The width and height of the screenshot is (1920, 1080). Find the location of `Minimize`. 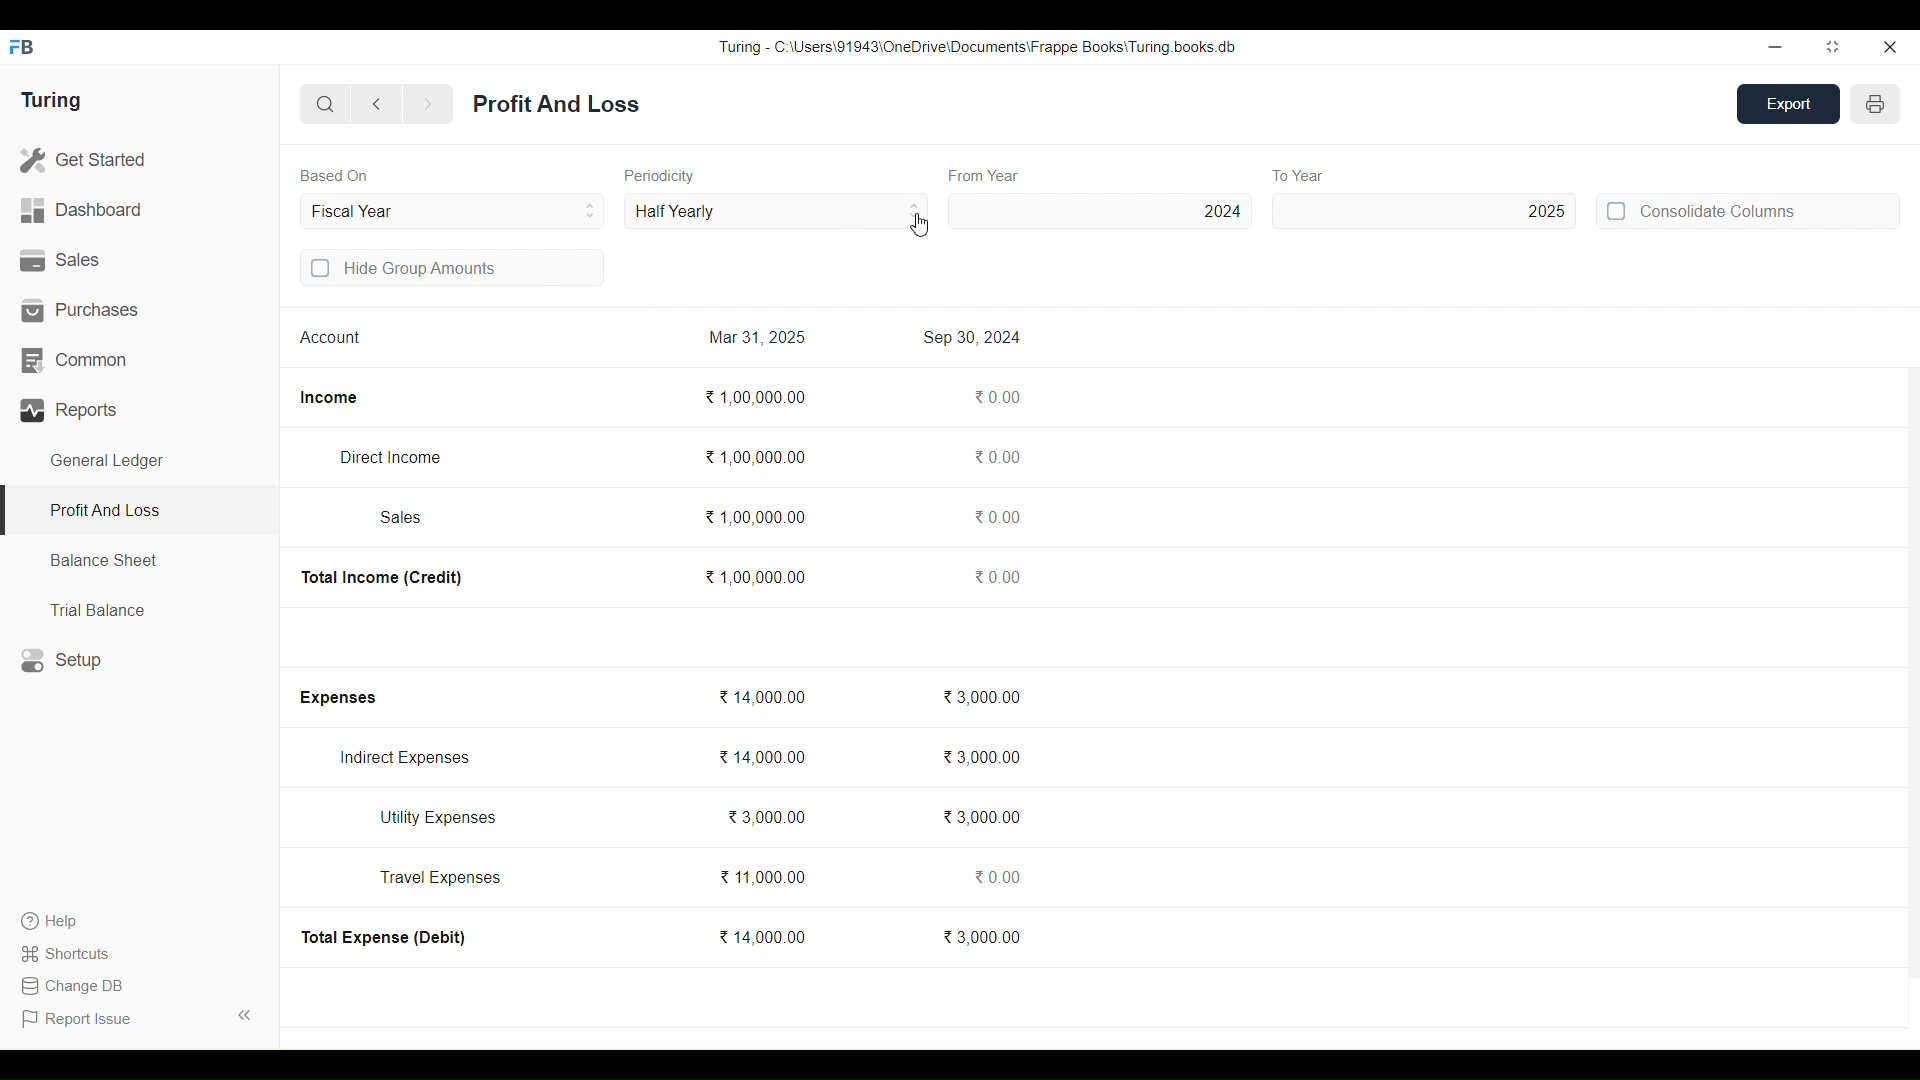

Minimize is located at coordinates (1775, 48).